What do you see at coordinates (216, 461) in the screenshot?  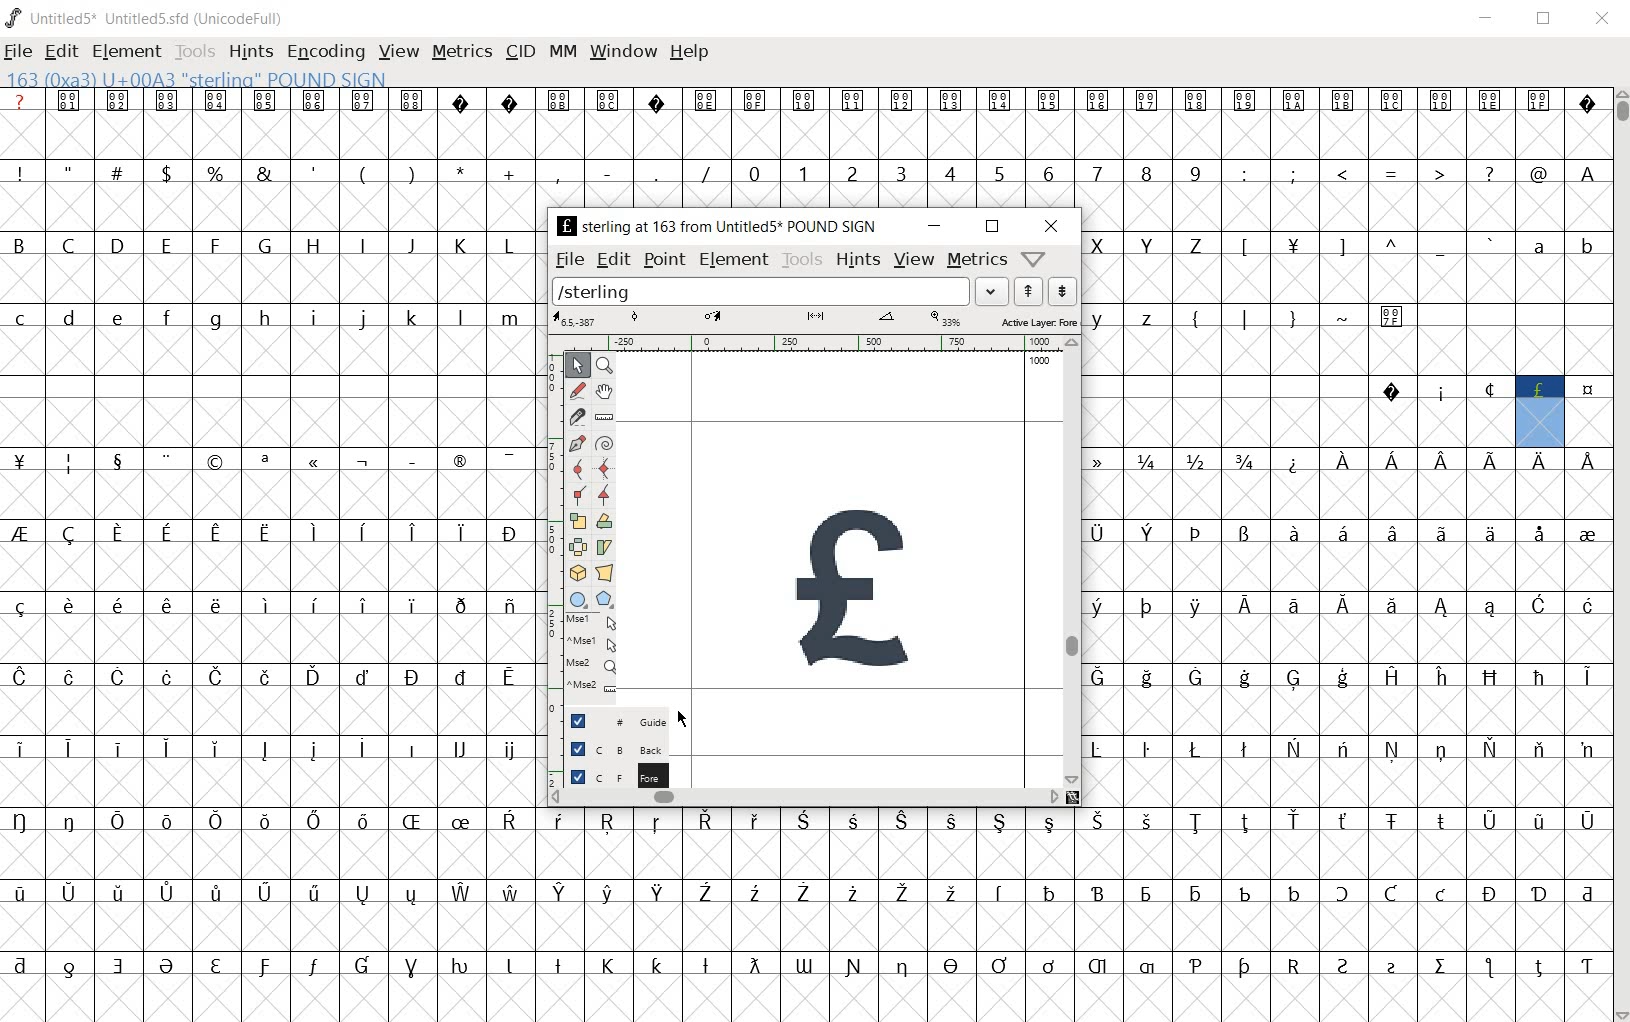 I see `Symbol` at bounding box center [216, 461].